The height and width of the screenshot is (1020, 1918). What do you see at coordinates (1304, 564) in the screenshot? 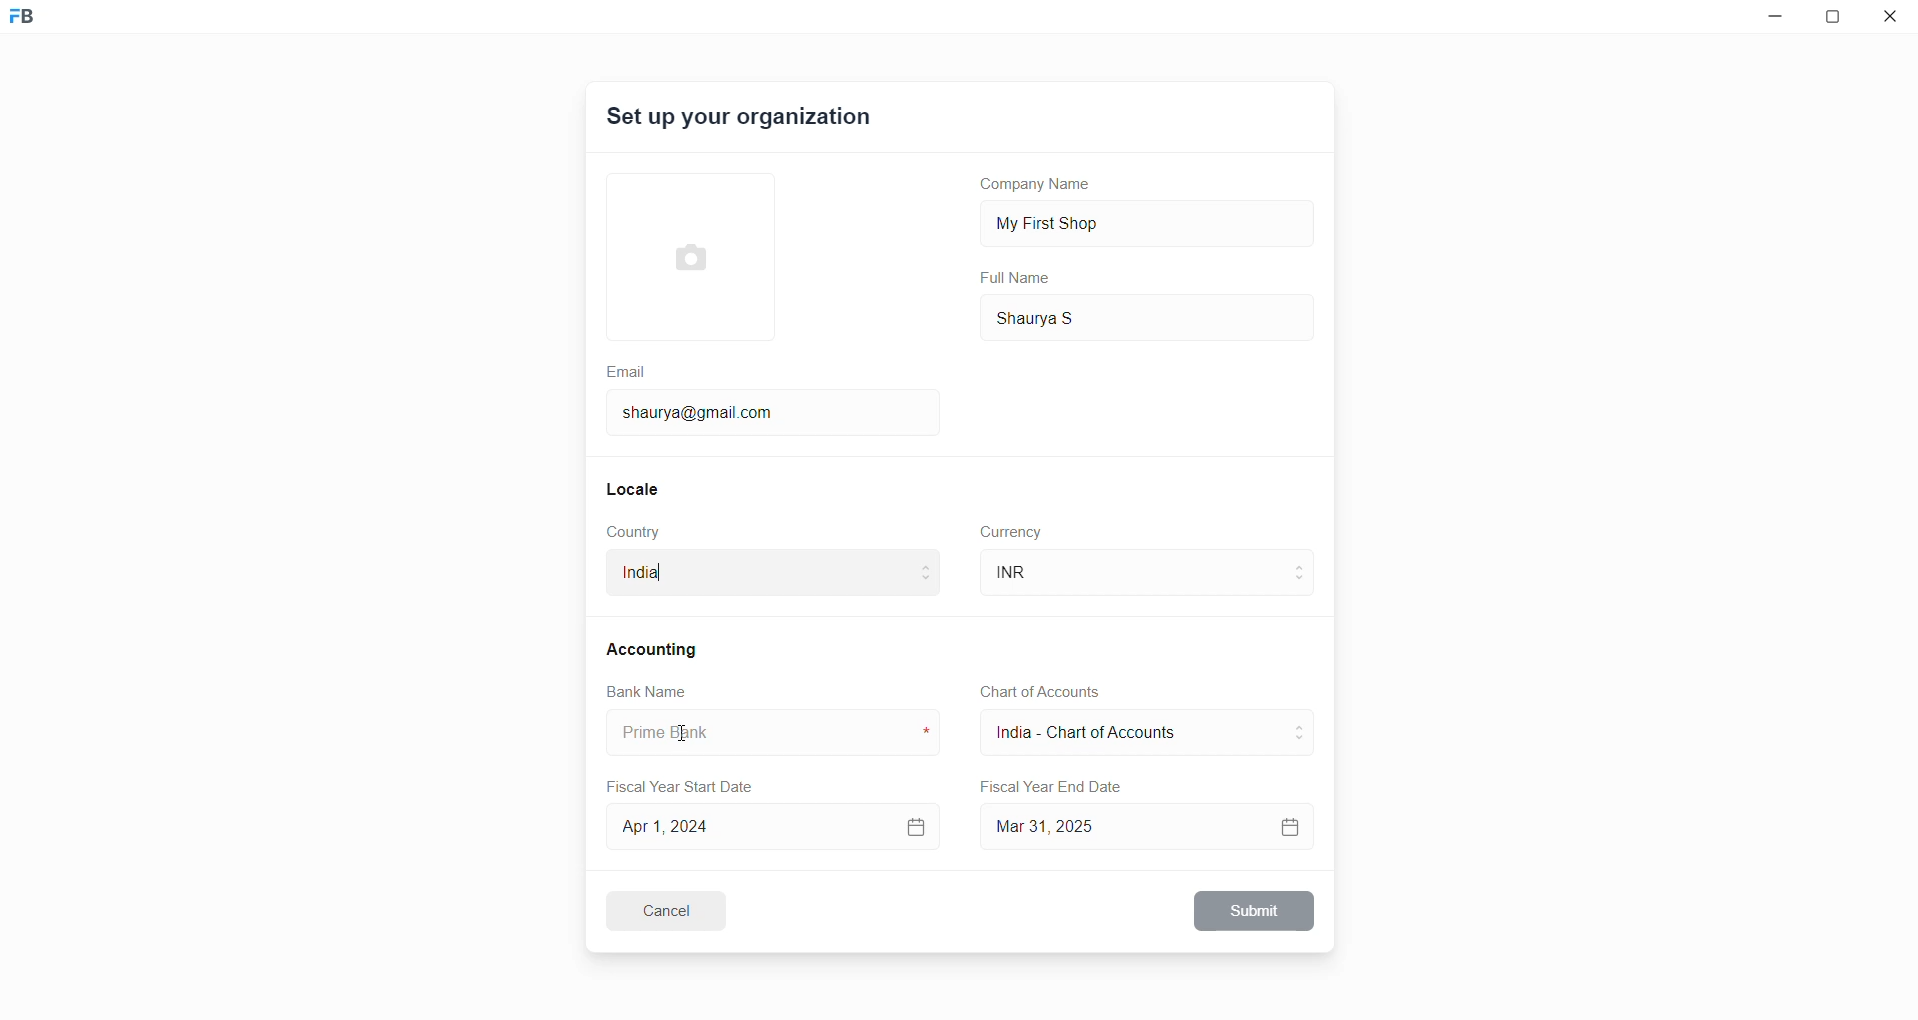
I see `move to above curreny` at bounding box center [1304, 564].